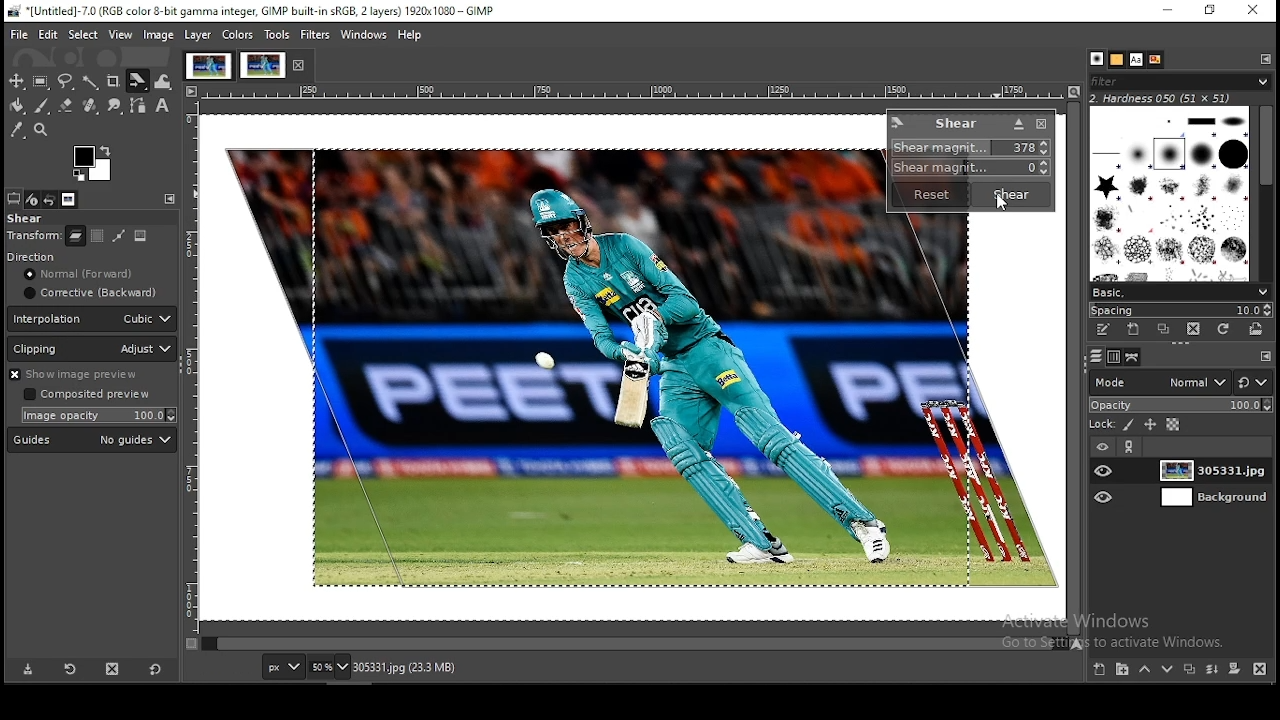  I want to click on Composited preview, so click(89, 395).